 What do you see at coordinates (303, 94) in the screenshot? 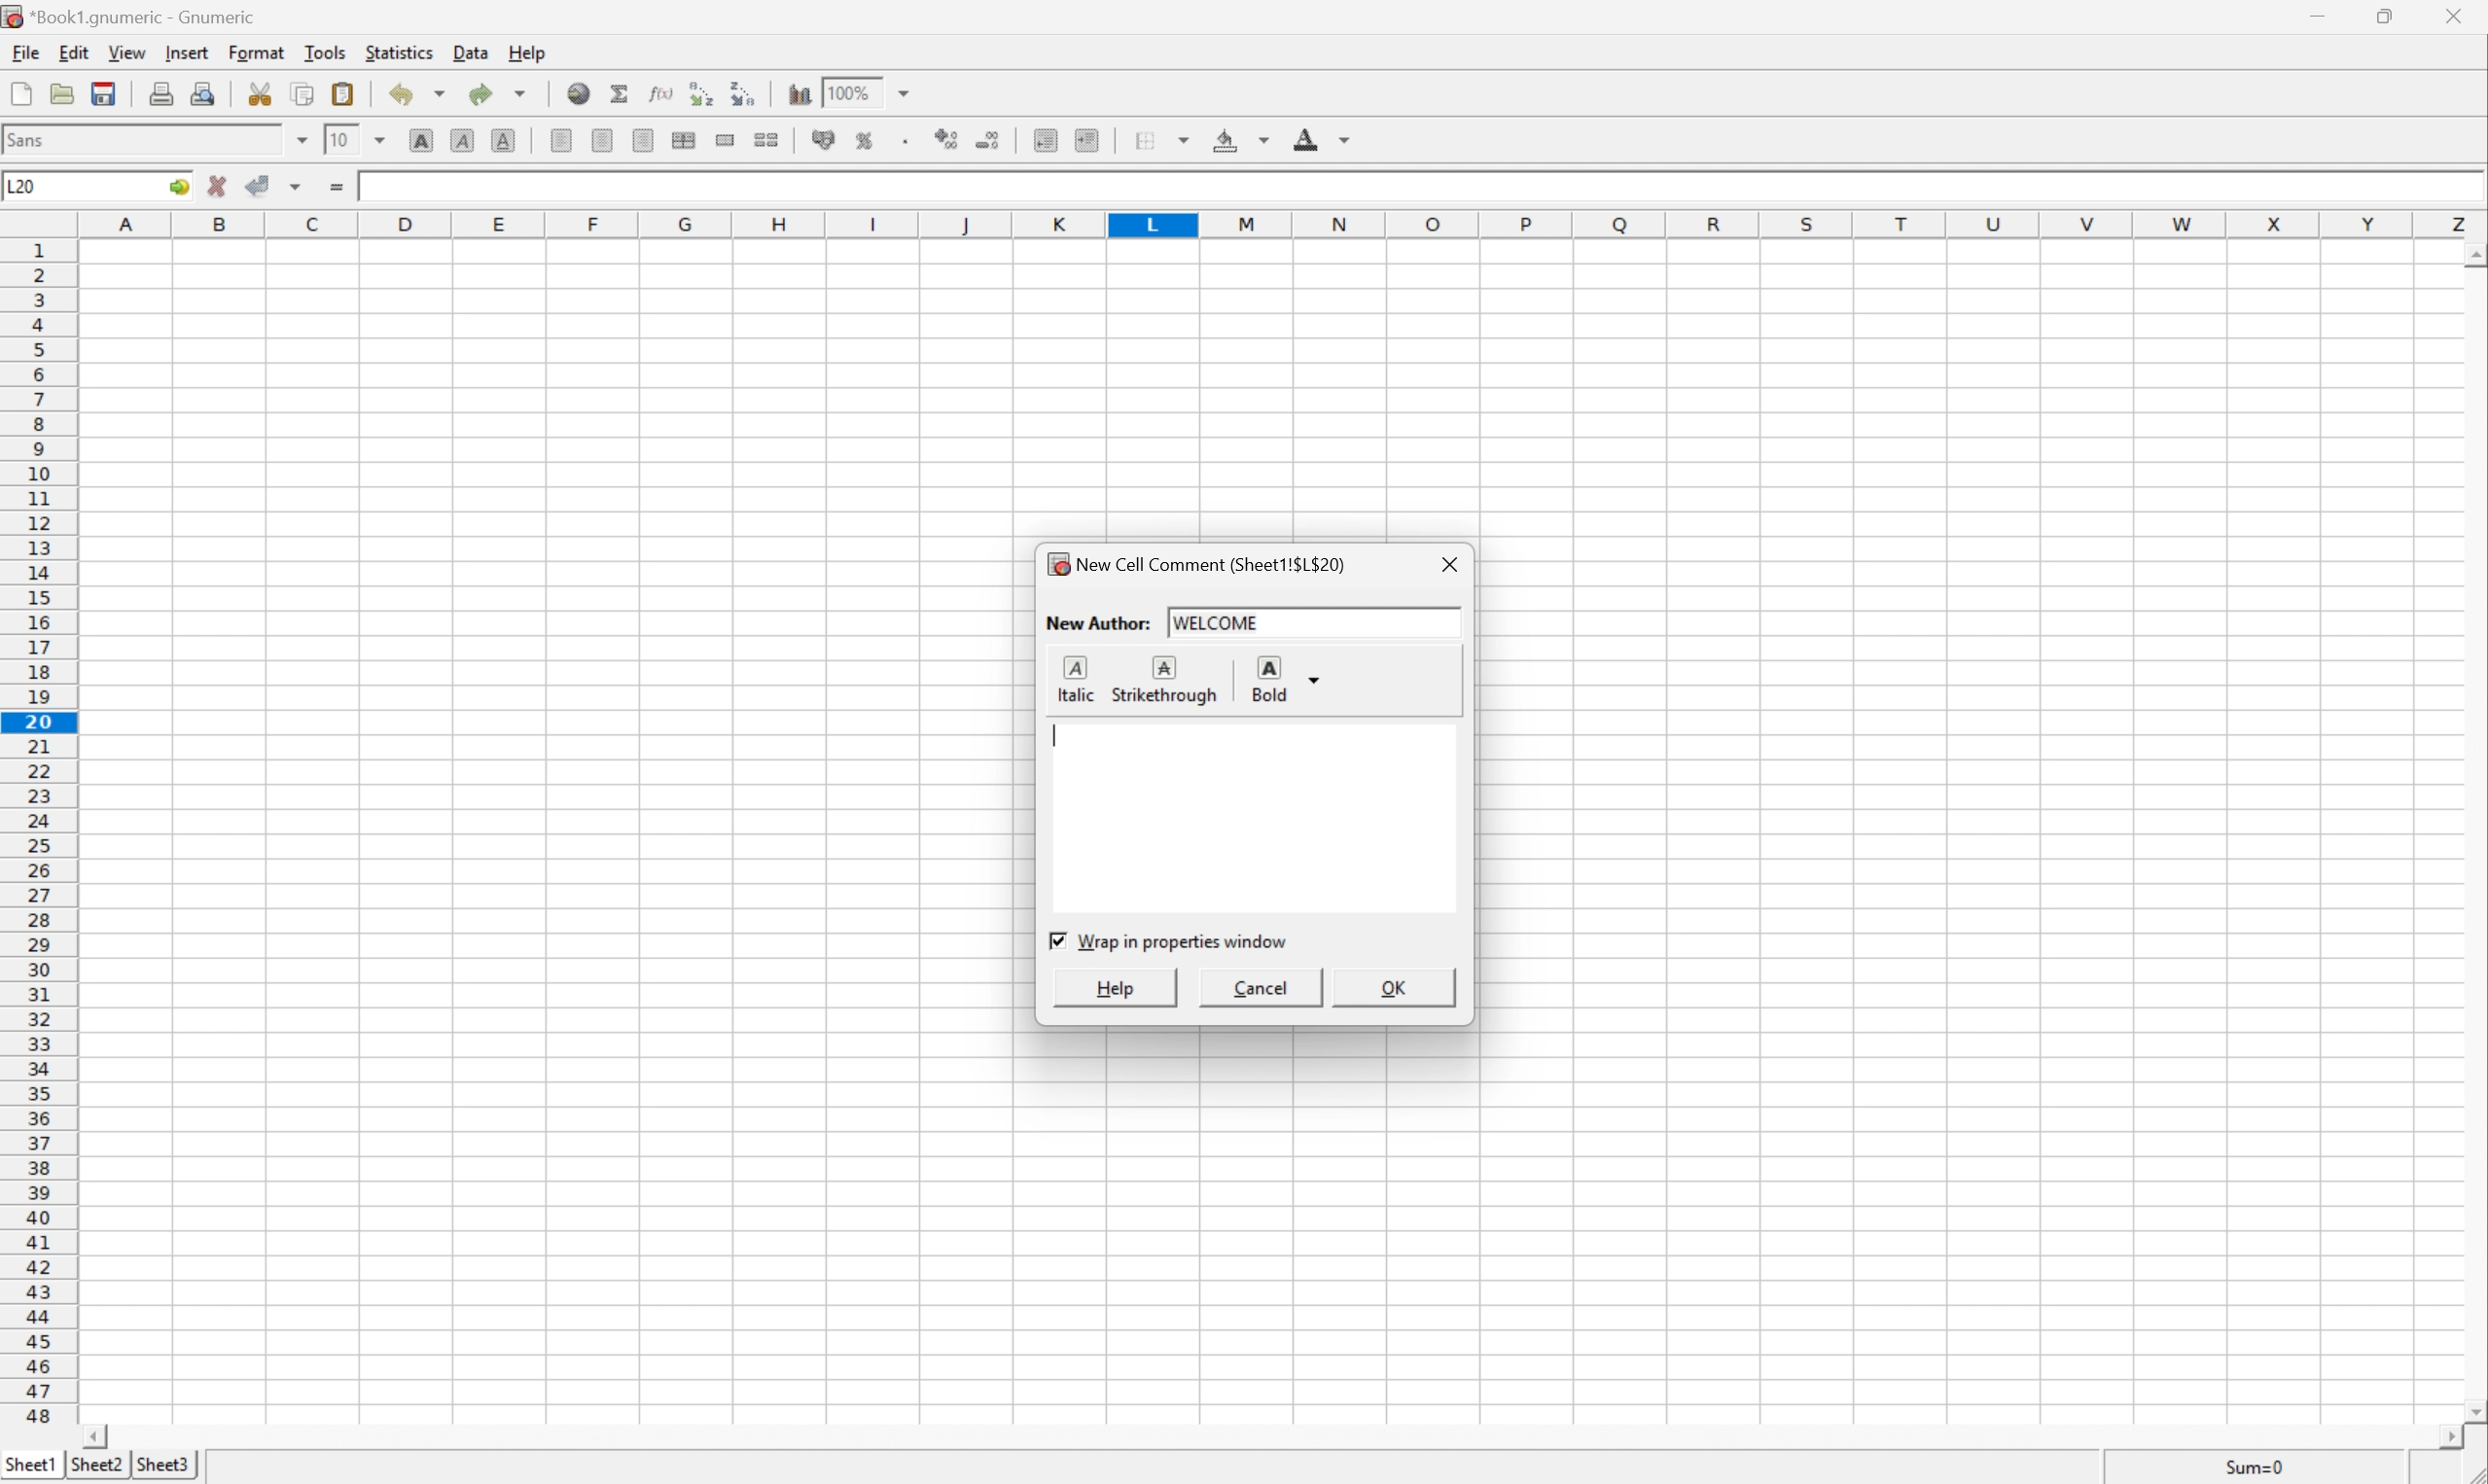
I see `Copy selection` at bounding box center [303, 94].